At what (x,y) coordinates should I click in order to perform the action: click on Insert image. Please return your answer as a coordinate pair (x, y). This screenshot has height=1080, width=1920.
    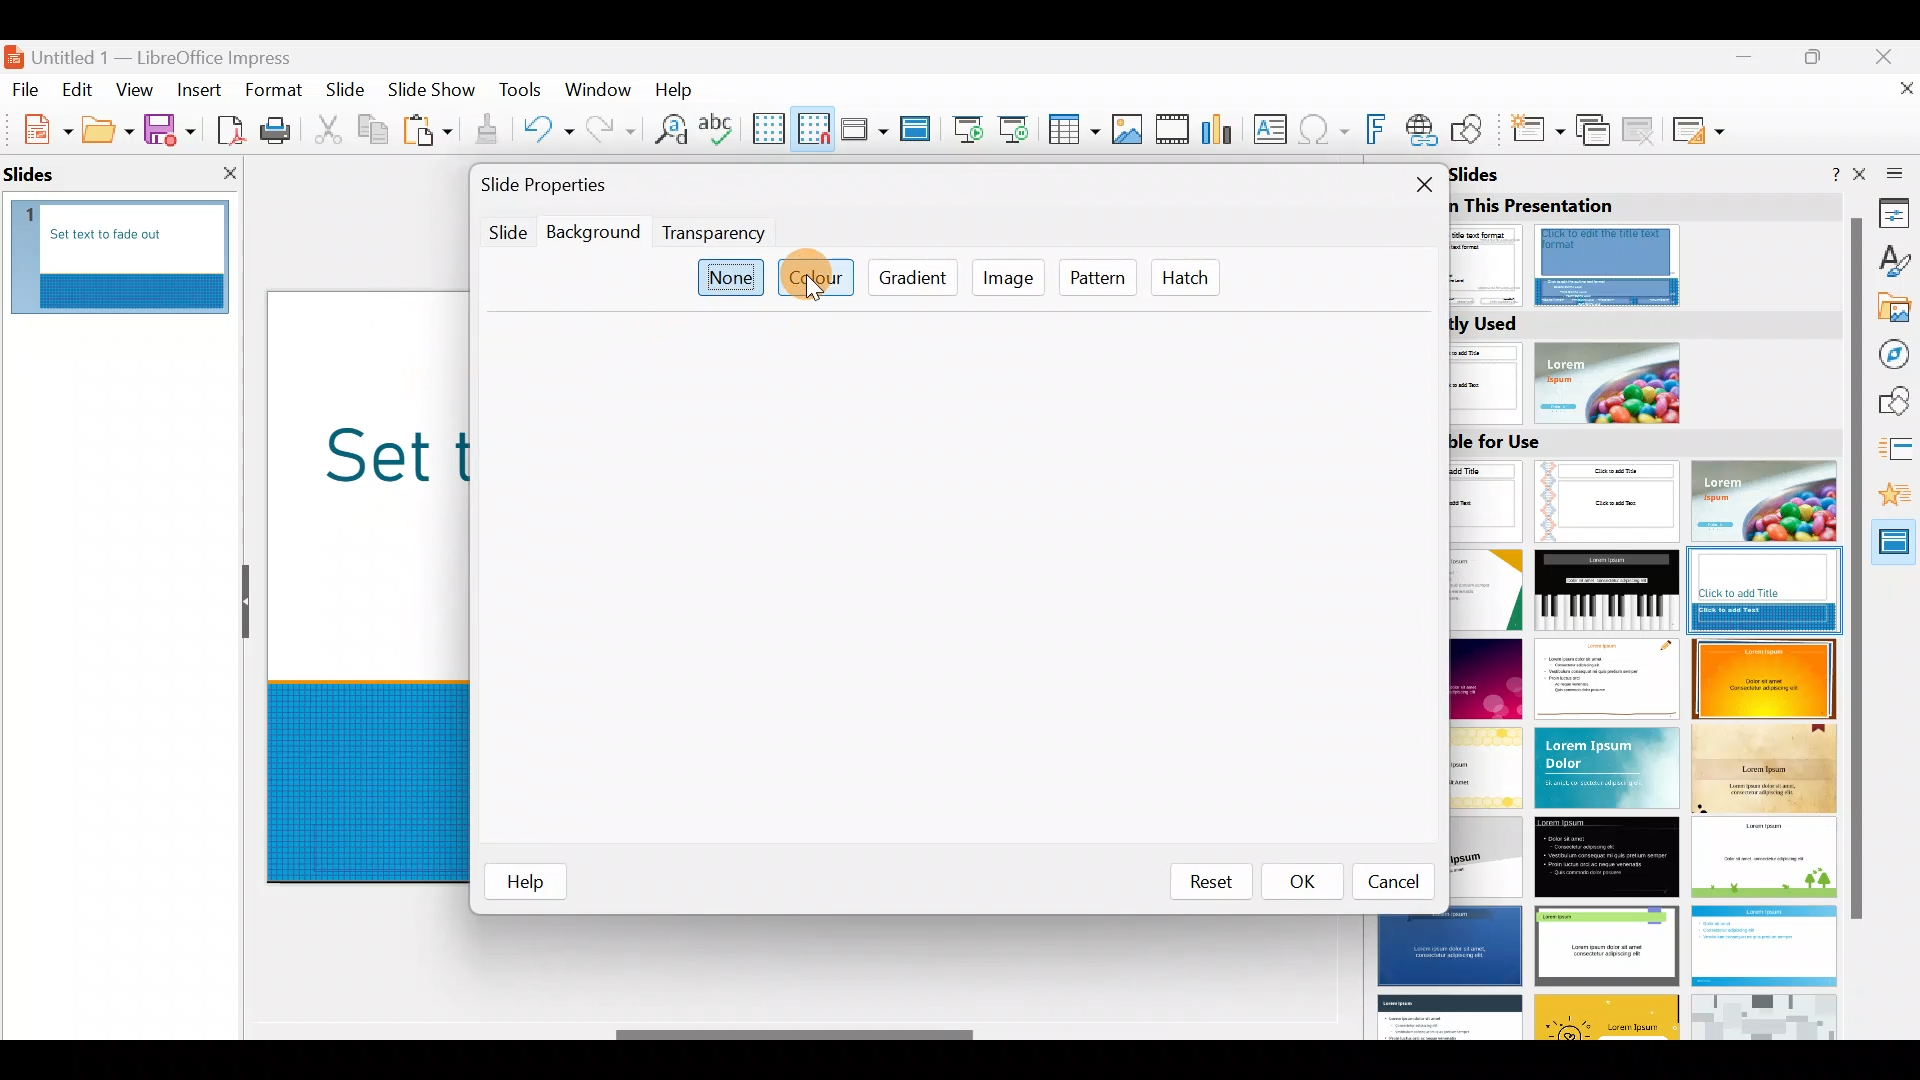
    Looking at the image, I should click on (1131, 130).